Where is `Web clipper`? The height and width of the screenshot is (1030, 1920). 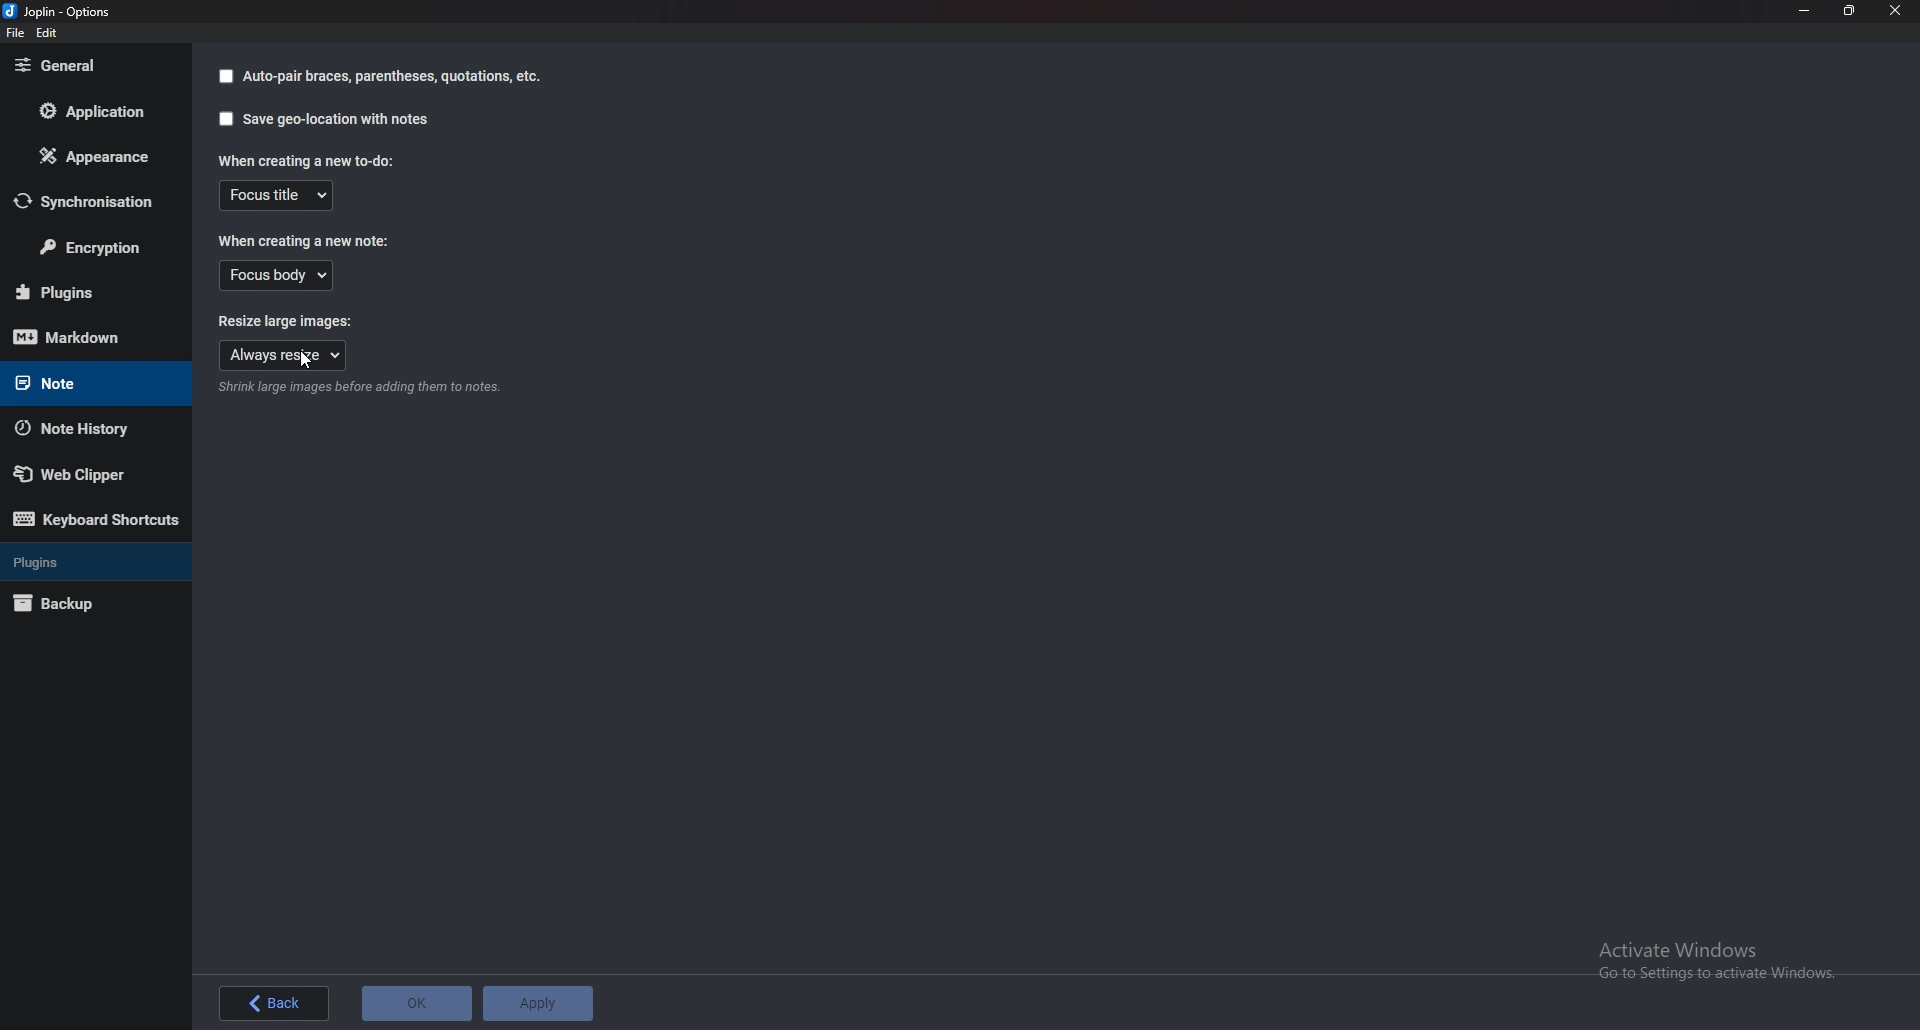 Web clipper is located at coordinates (86, 474).